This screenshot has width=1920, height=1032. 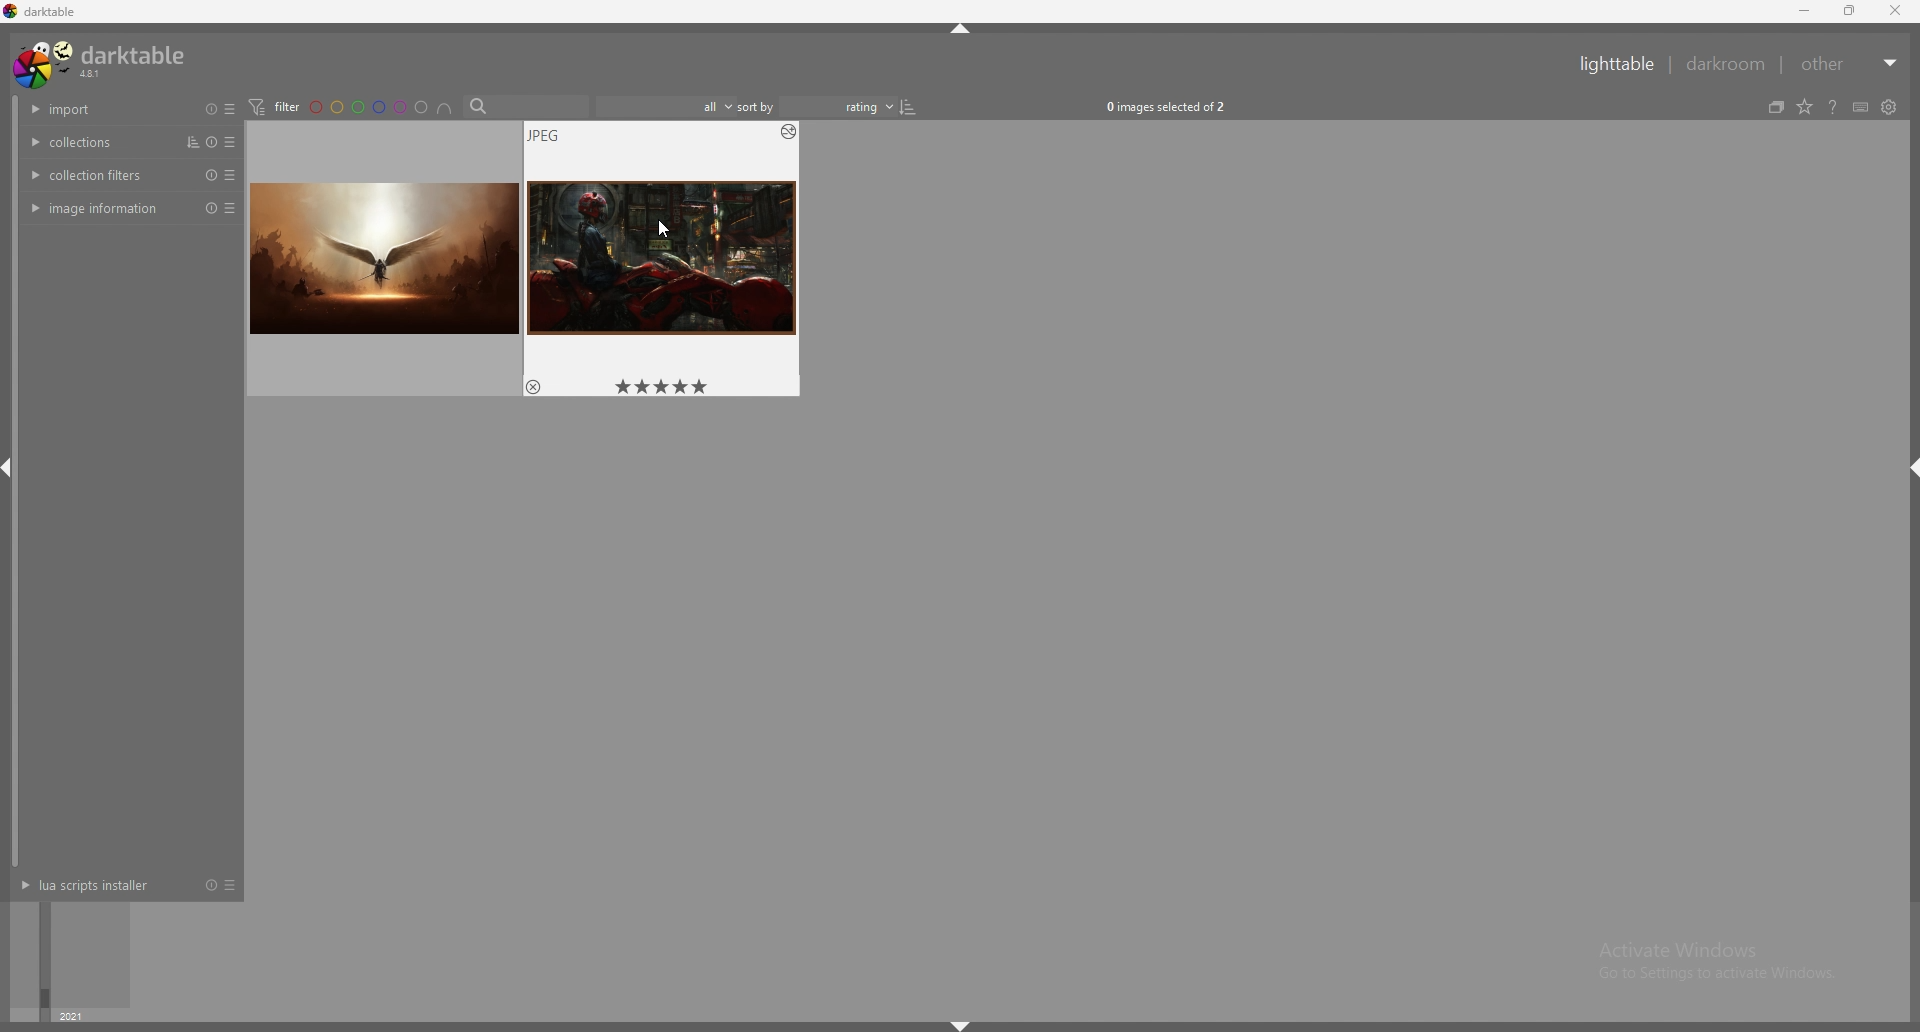 What do you see at coordinates (13, 479) in the screenshot?
I see `scroll bar` at bounding box center [13, 479].